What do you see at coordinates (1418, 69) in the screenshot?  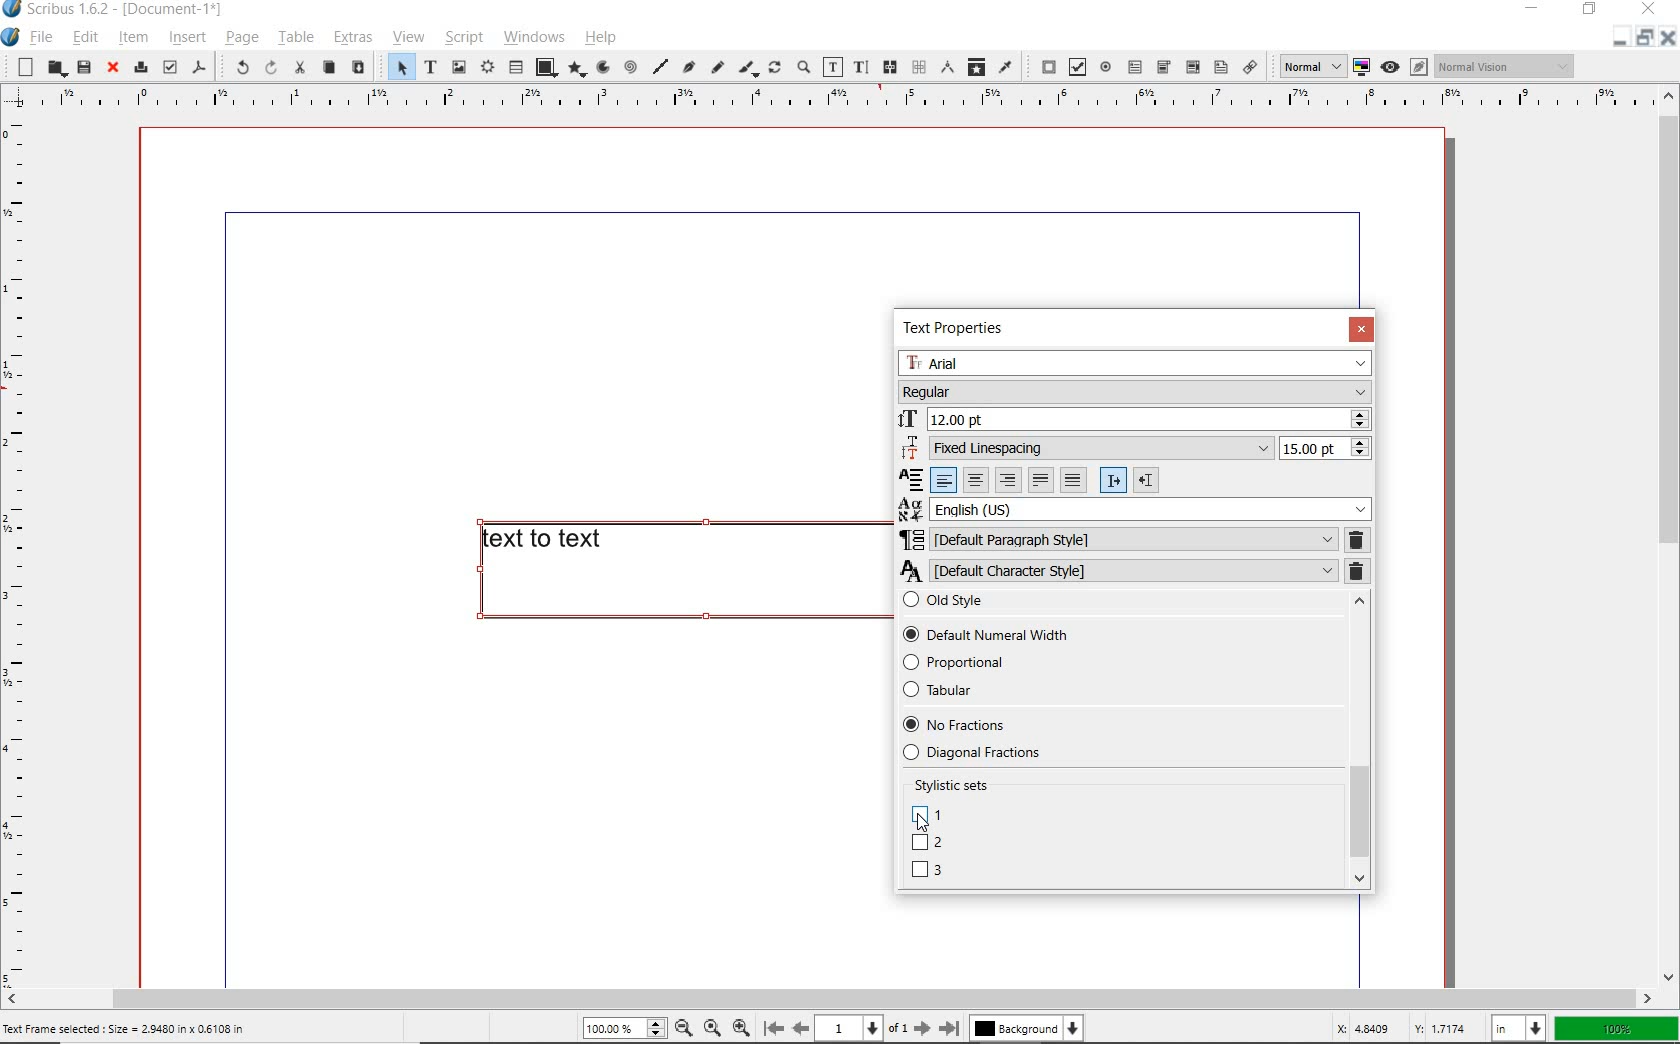 I see `Edit in preview mode` at bounding box center [1418, 69].